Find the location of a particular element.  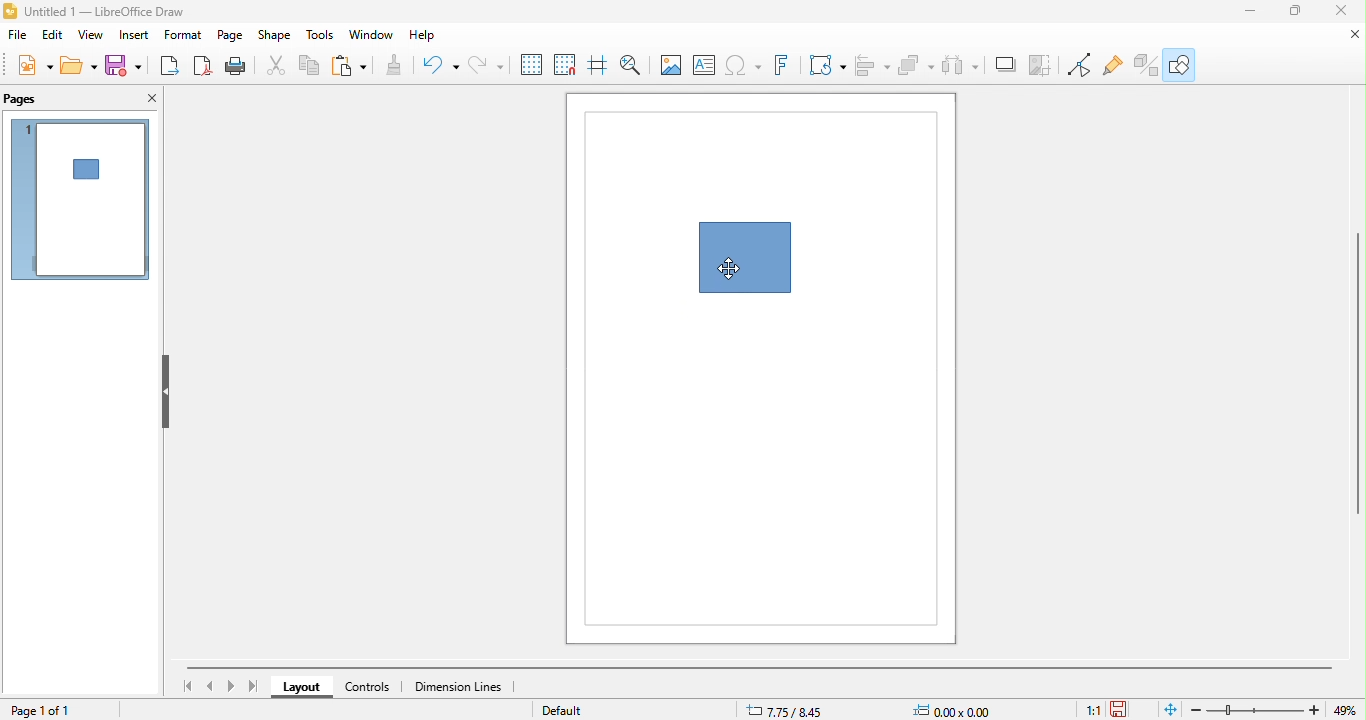

toggle point edit mode is located at coordinates (1081, 66).